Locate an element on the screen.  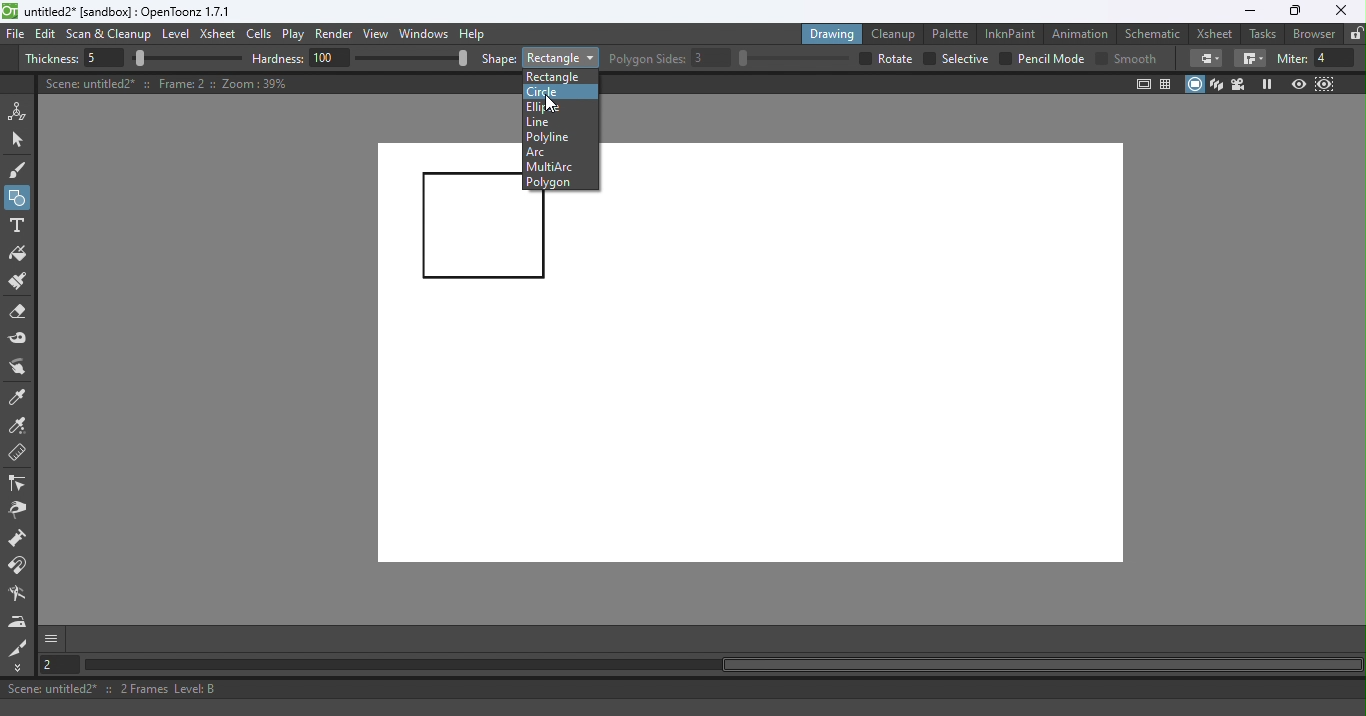
Maximize is located at coordinates (1292, 12).